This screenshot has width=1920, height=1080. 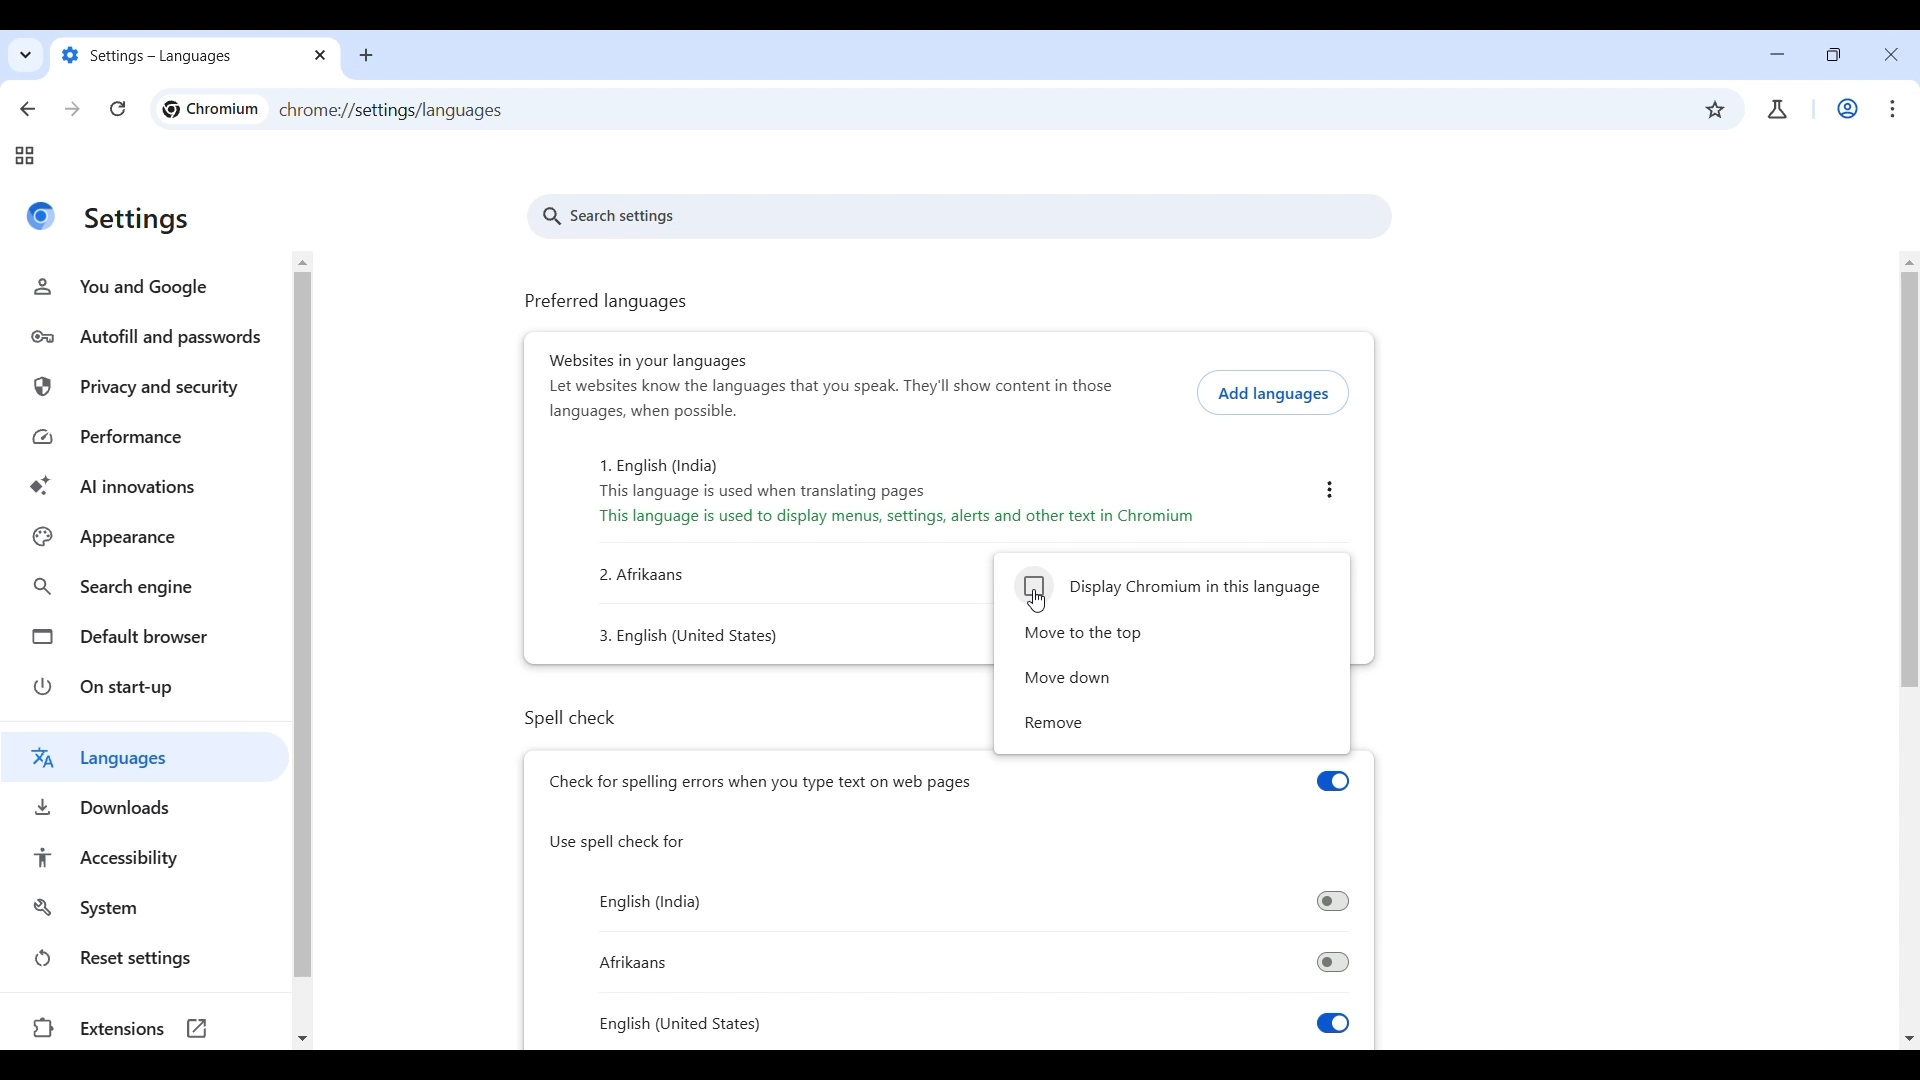 What do you see at coordinates (619, 843) in the screenshot?
I see `use spell check for` at bounding box center [619, 843].